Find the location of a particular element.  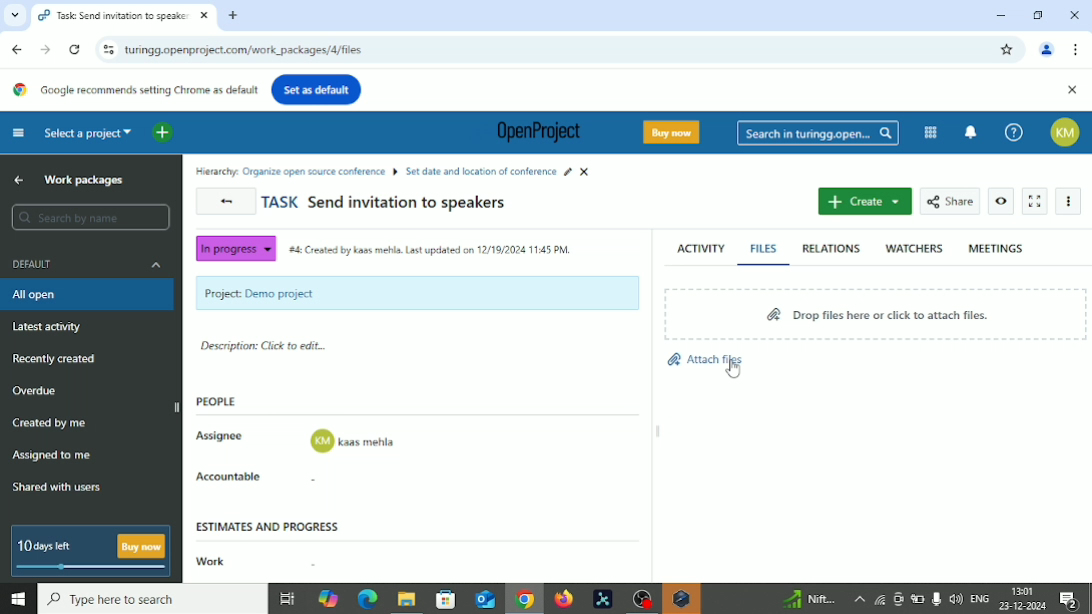

Work packages is located at coordinates (90, 180).